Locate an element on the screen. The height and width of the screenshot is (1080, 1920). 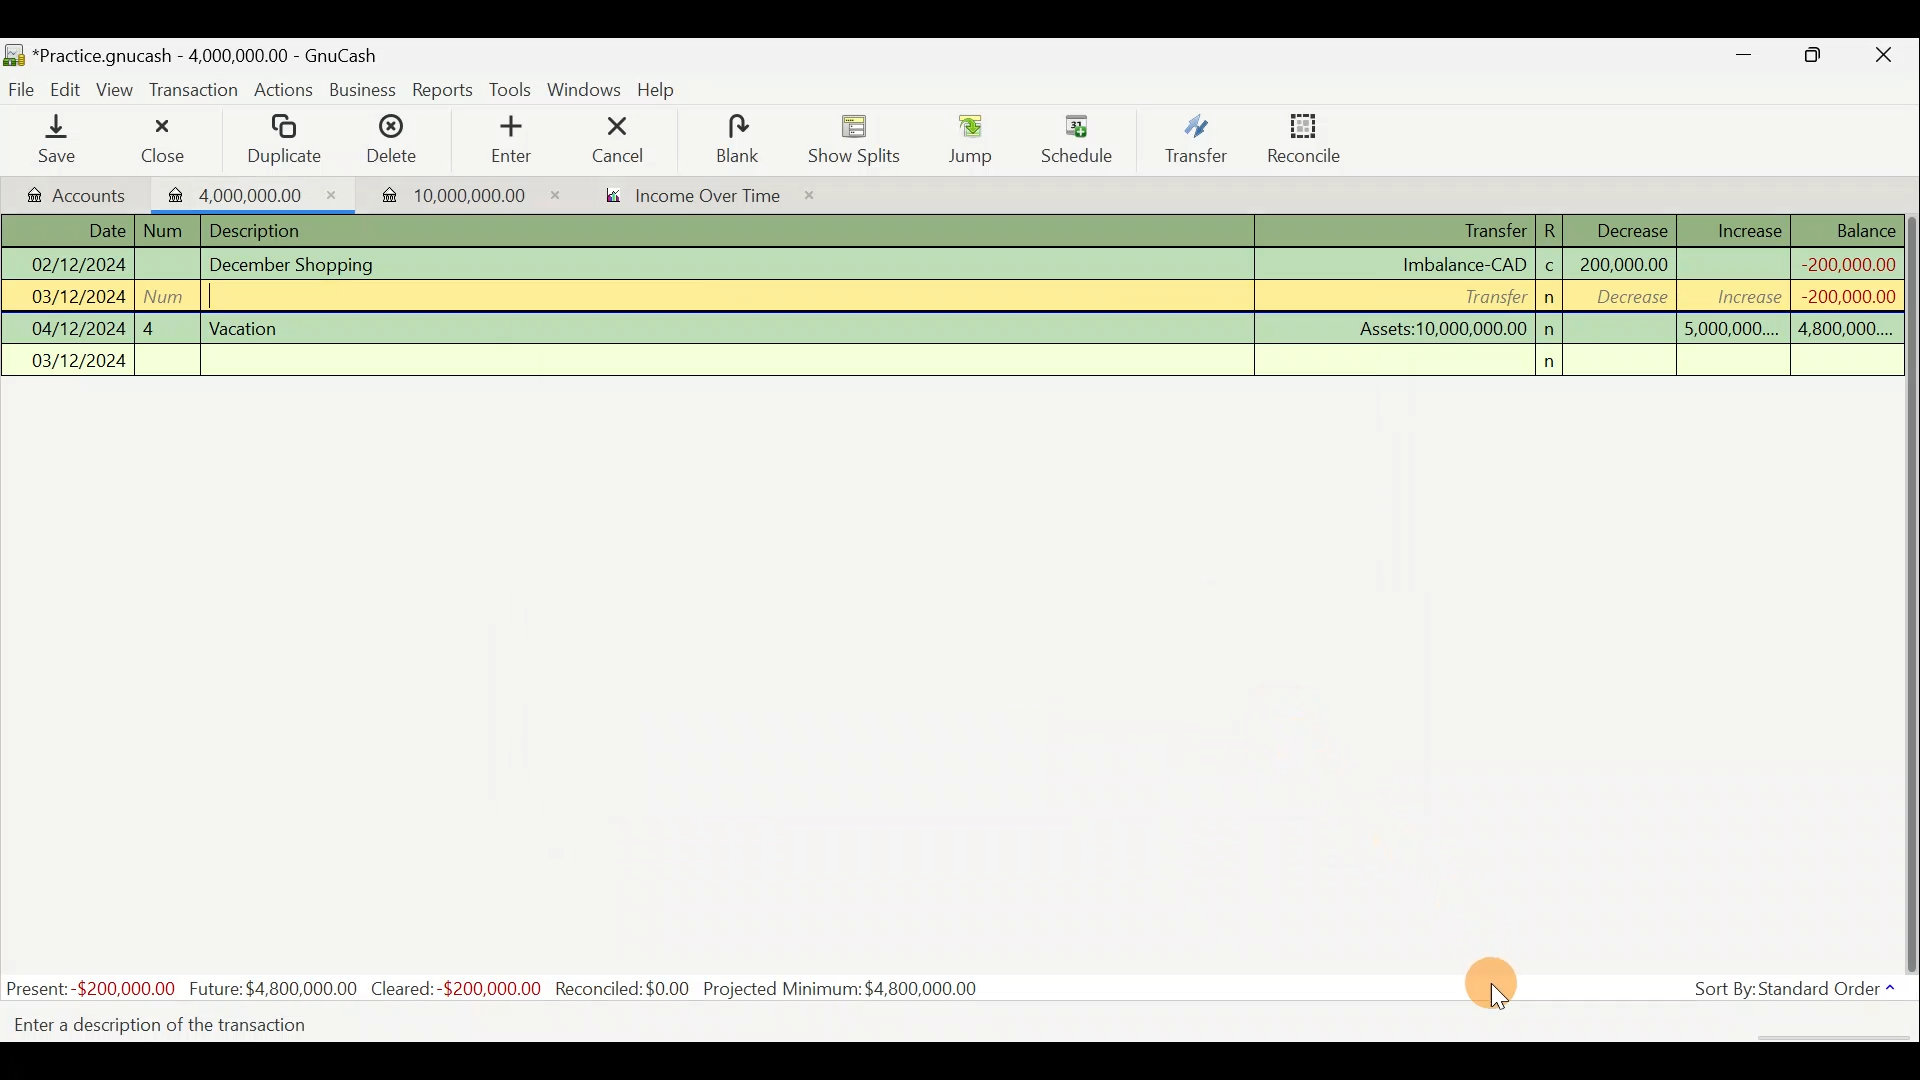
Enter a description of the transaction is located at coordinates (185, 1028).